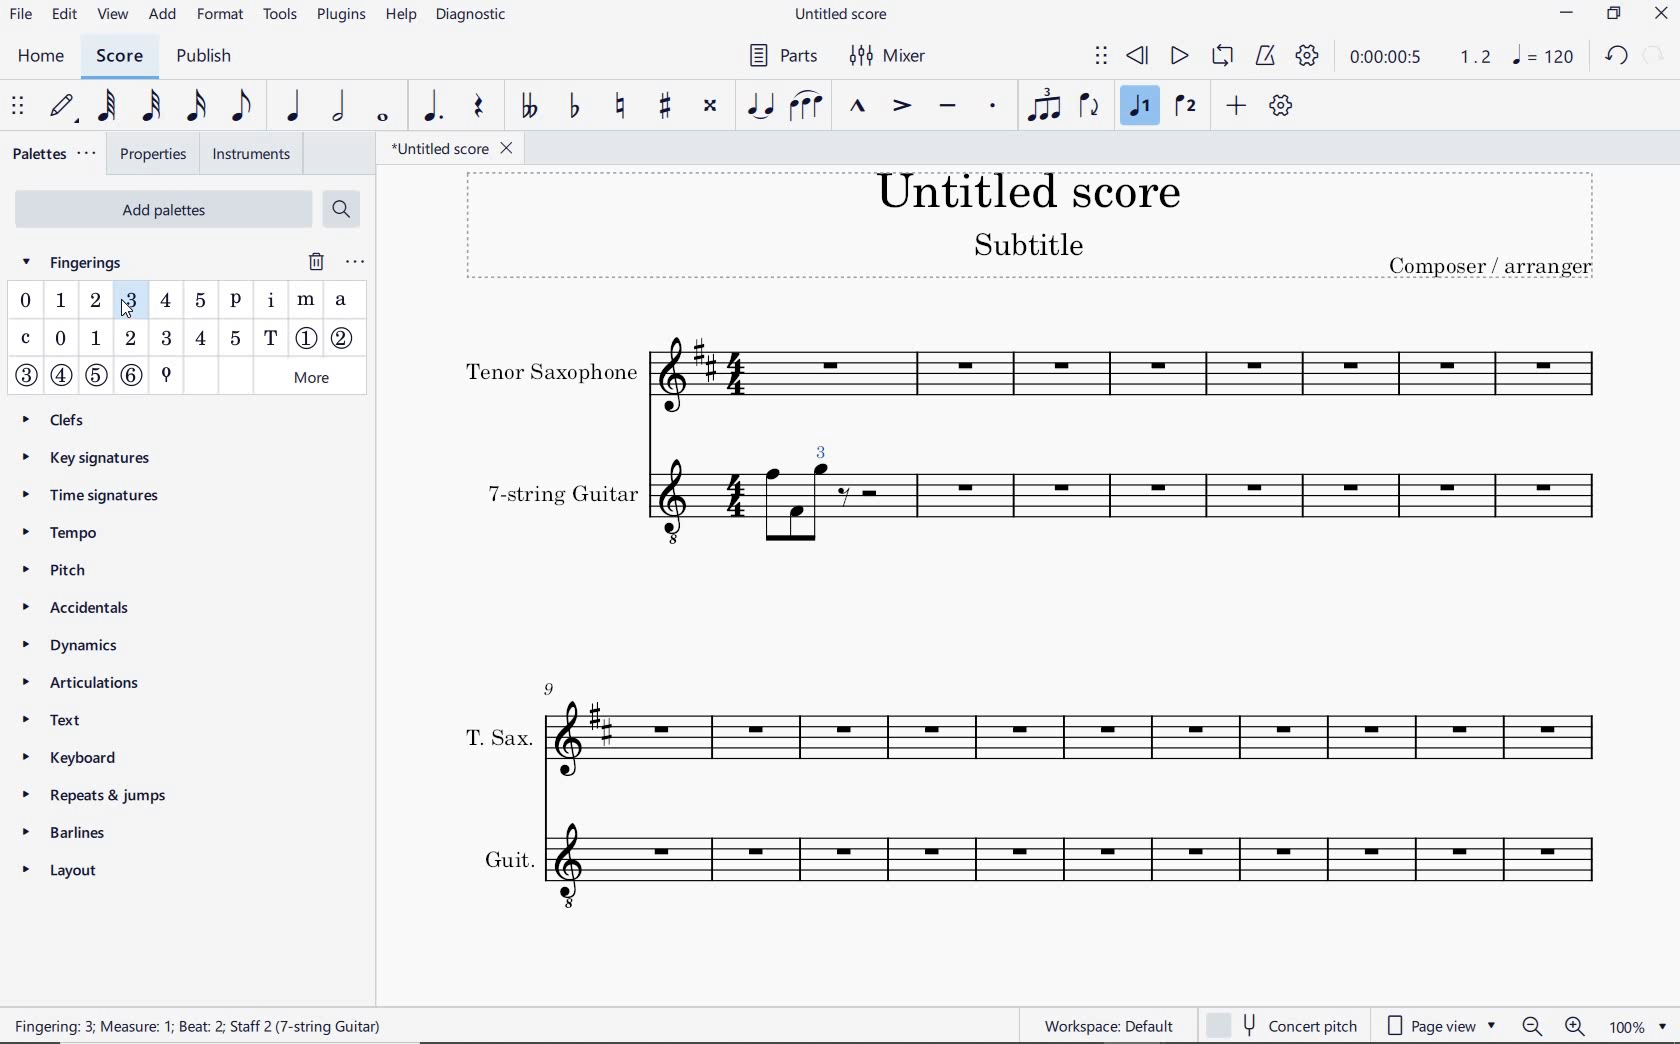  I want to click on EIGHTH NOTE, so click(243, 107).